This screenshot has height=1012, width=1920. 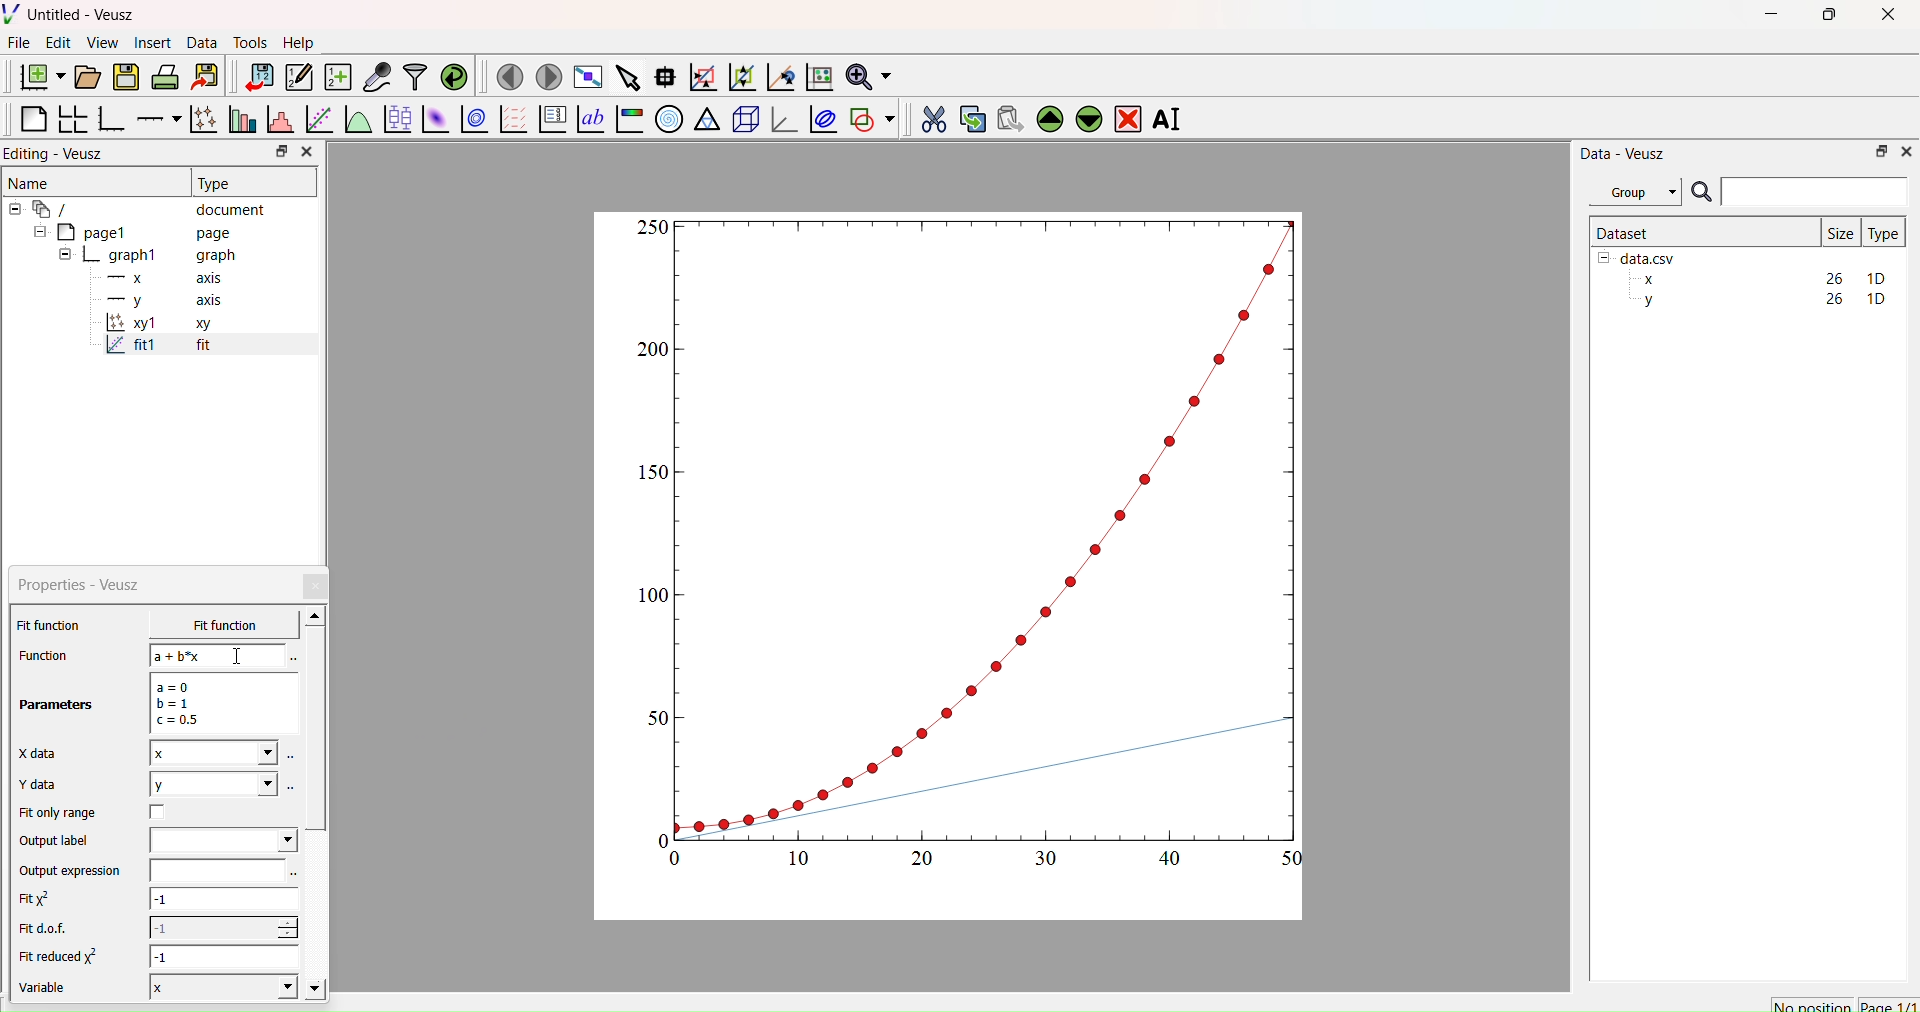 I want to click on Reload linked dataset, so click(x=452, y=75).